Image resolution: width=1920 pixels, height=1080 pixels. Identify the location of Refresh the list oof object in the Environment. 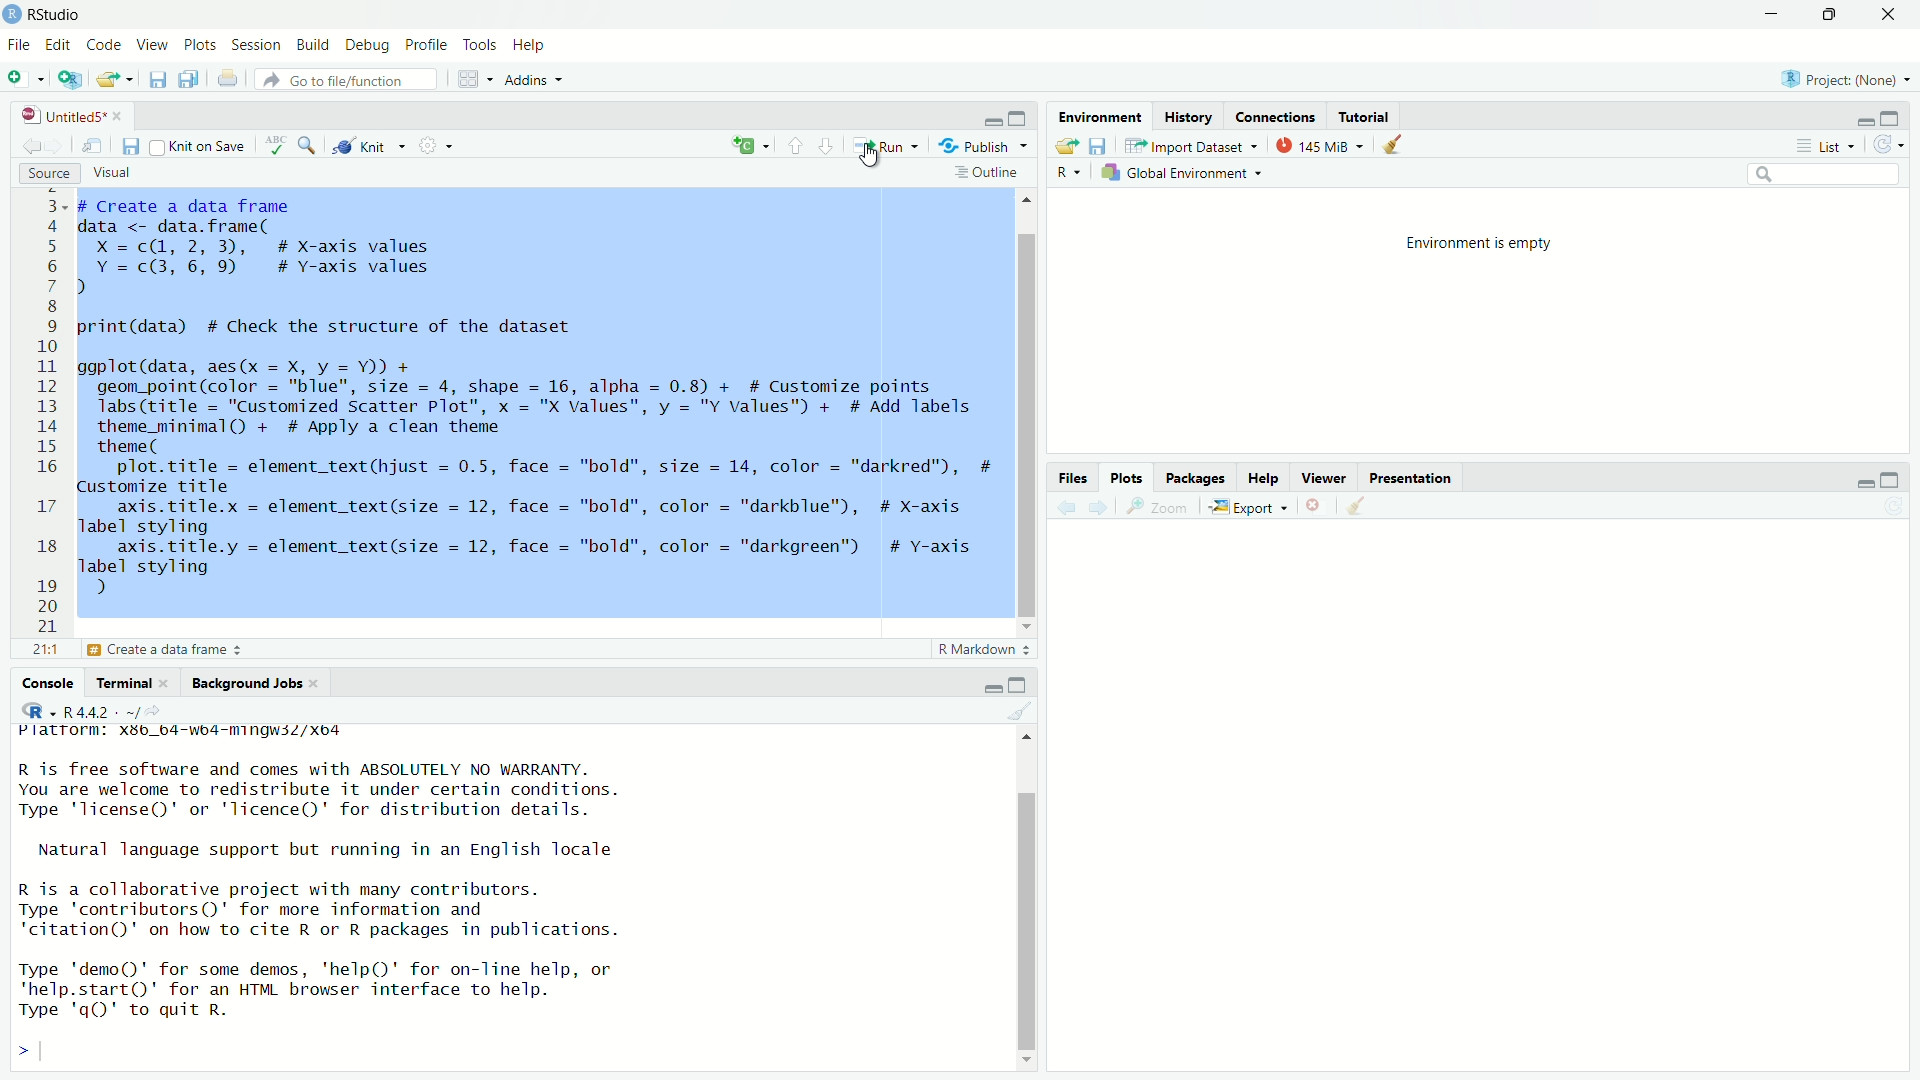
(1890, 145).